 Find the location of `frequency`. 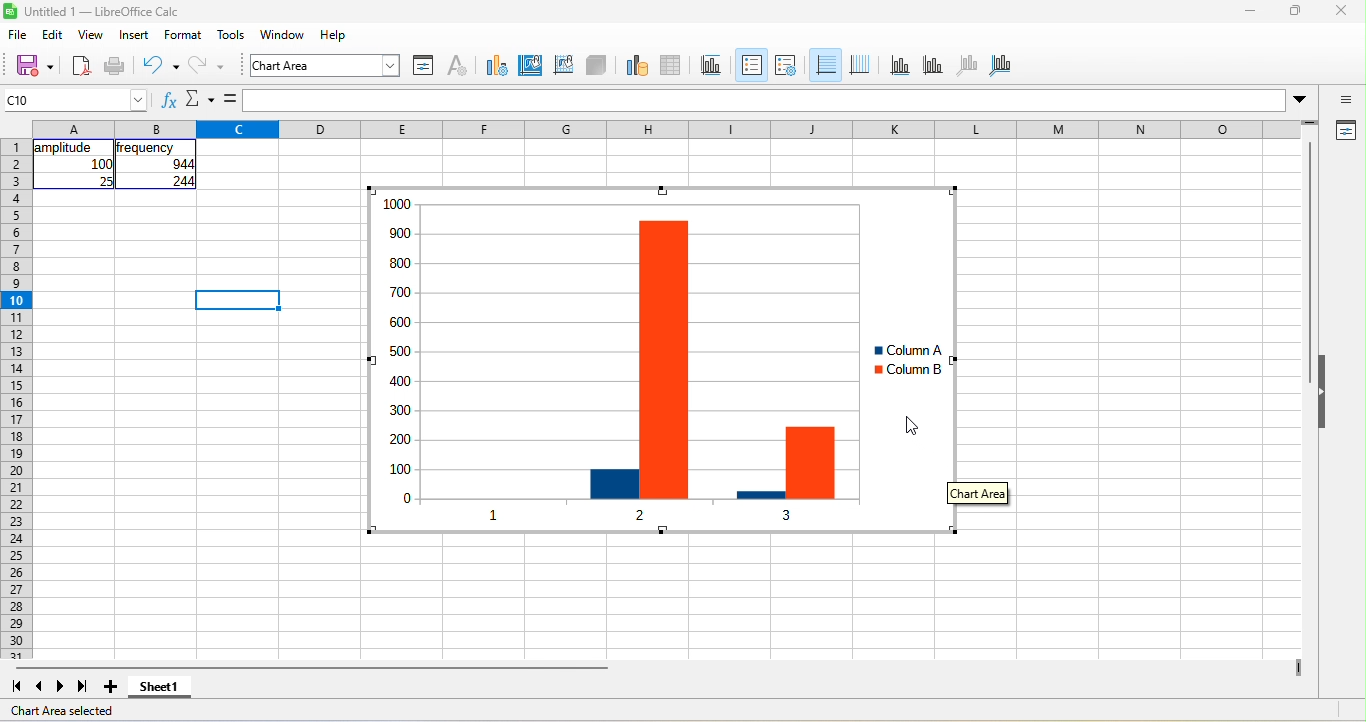

frequency is located at coordinates (145, 148).